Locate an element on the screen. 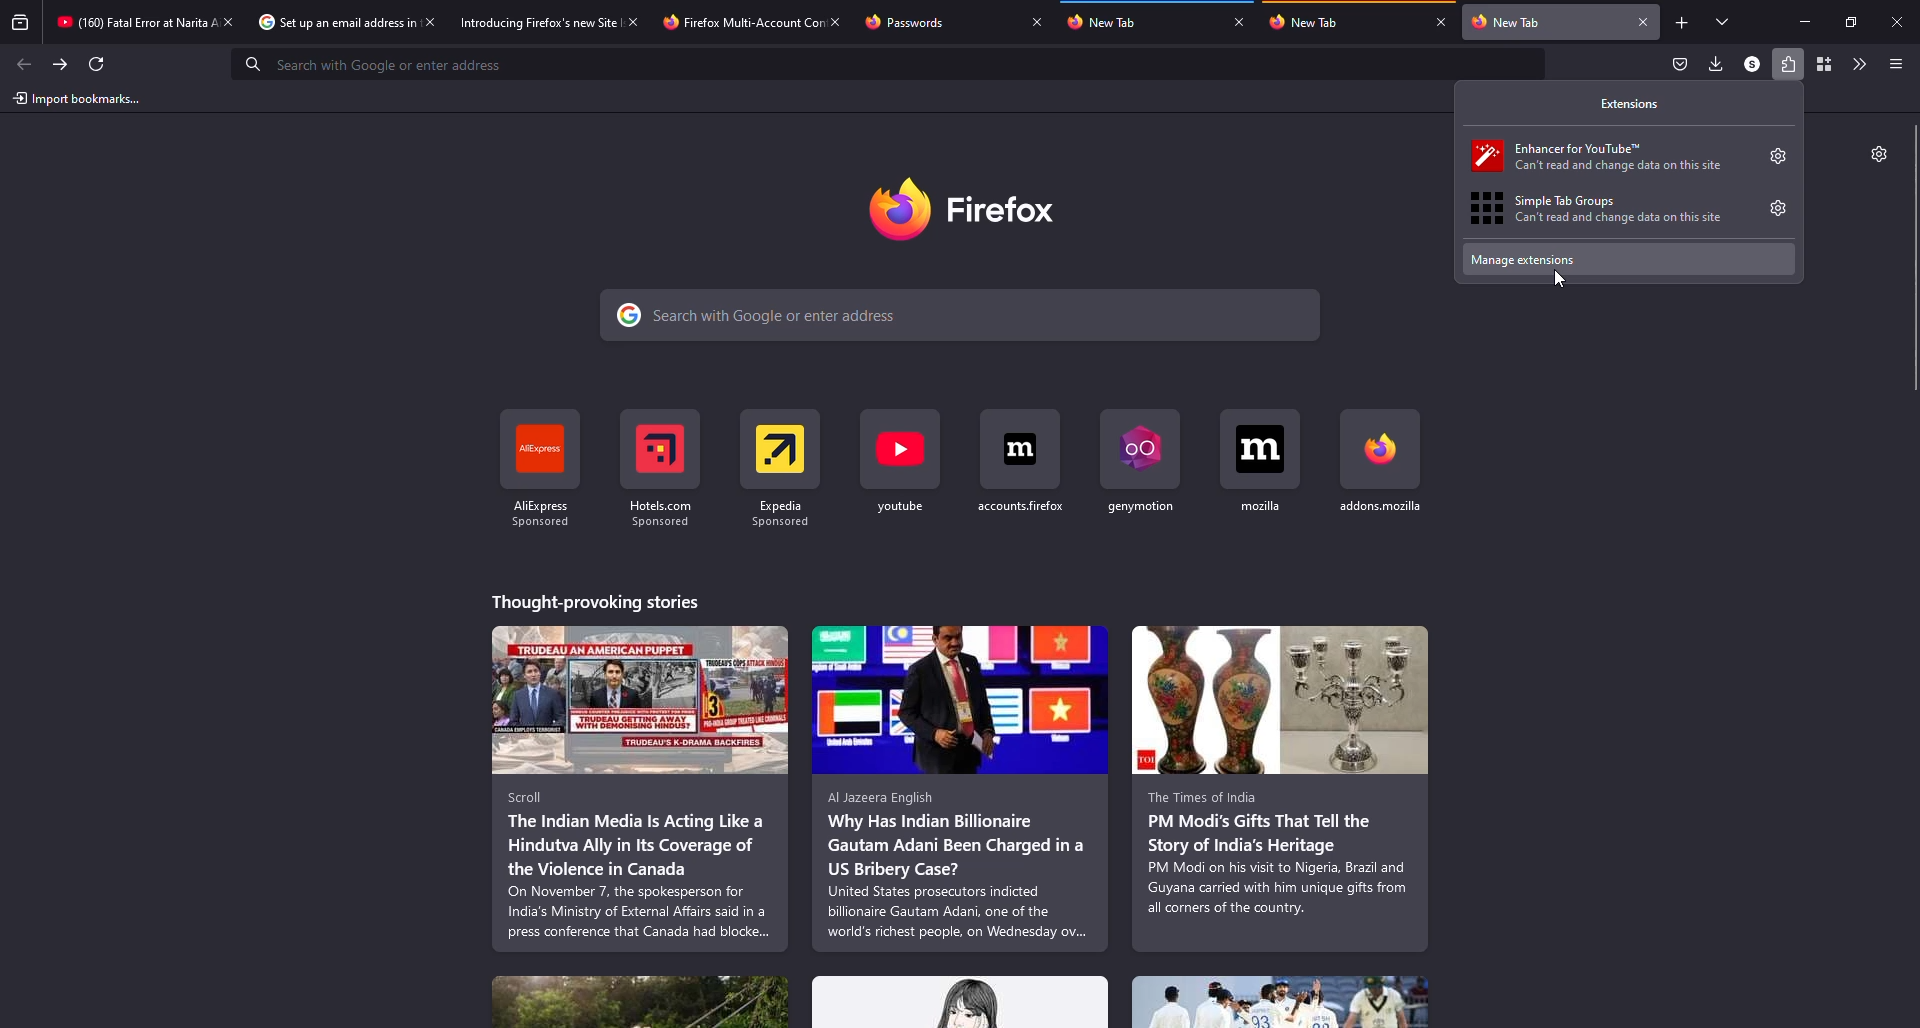 The height and width of the screenshot is (1028, 1920). stories is located at coordinates (640, 788).